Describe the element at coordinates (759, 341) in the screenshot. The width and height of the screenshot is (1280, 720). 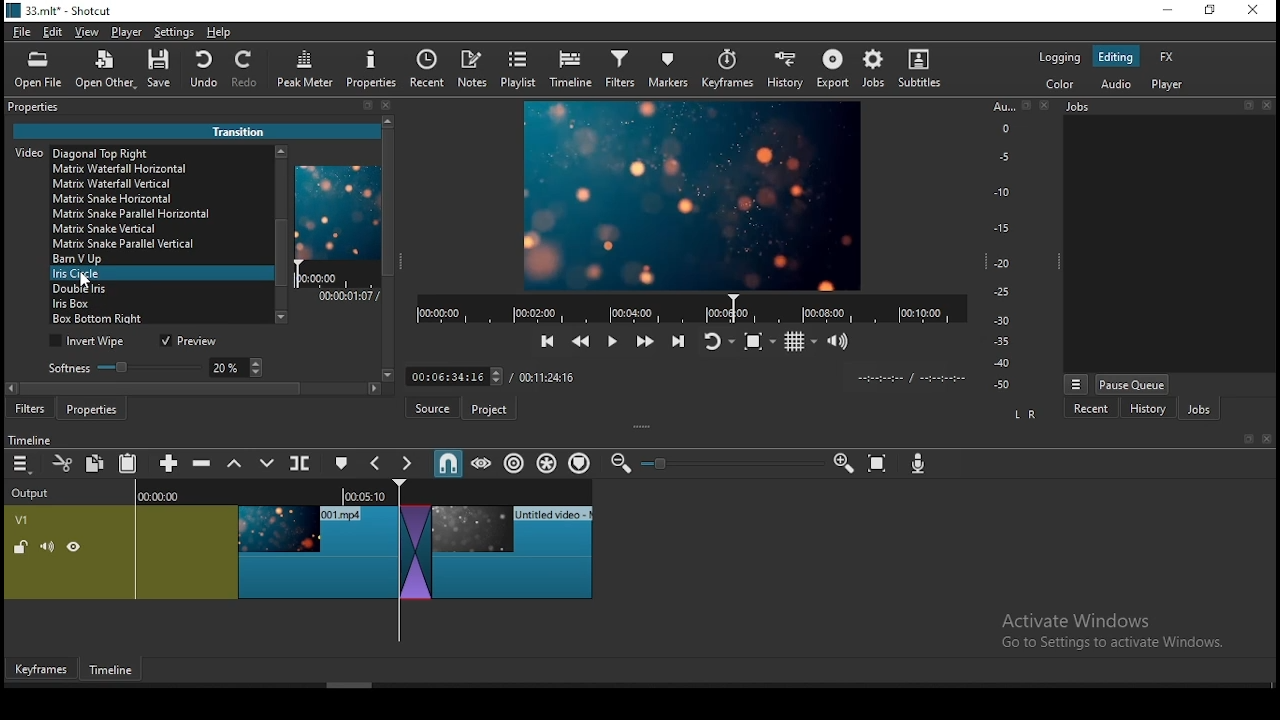
I see `toggle zoom` at that location.